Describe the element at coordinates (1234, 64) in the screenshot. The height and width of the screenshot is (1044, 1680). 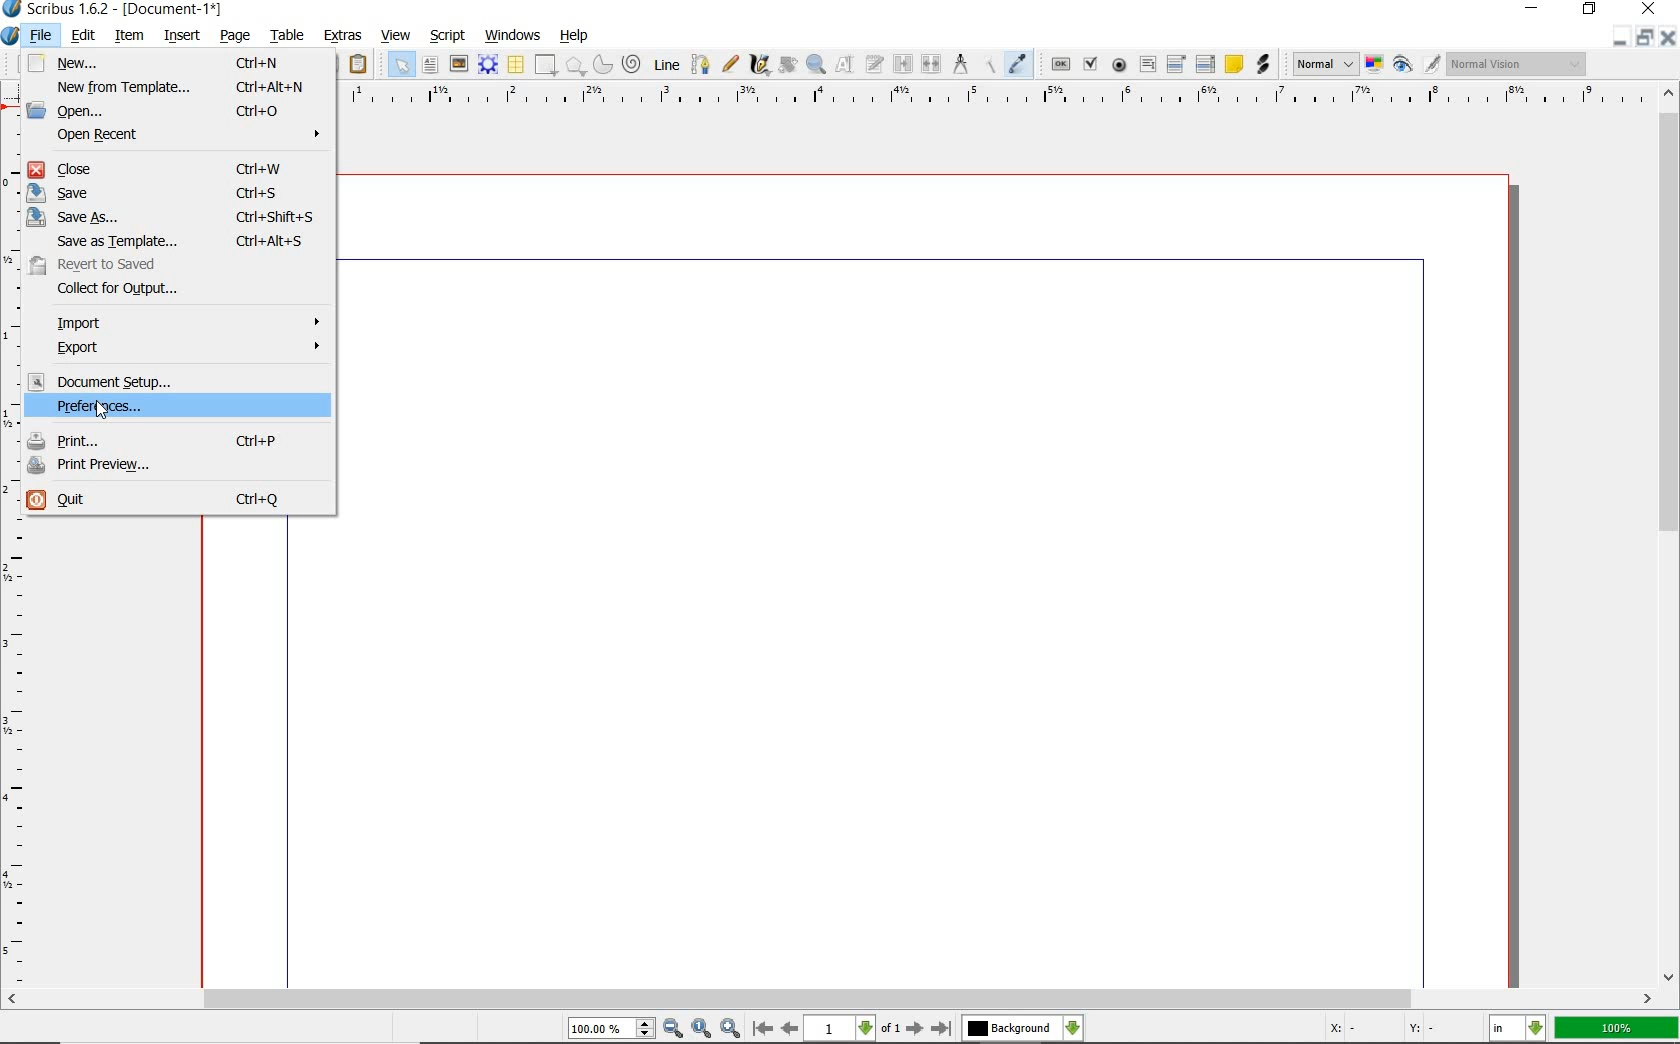
I see `text annotation` at that location.